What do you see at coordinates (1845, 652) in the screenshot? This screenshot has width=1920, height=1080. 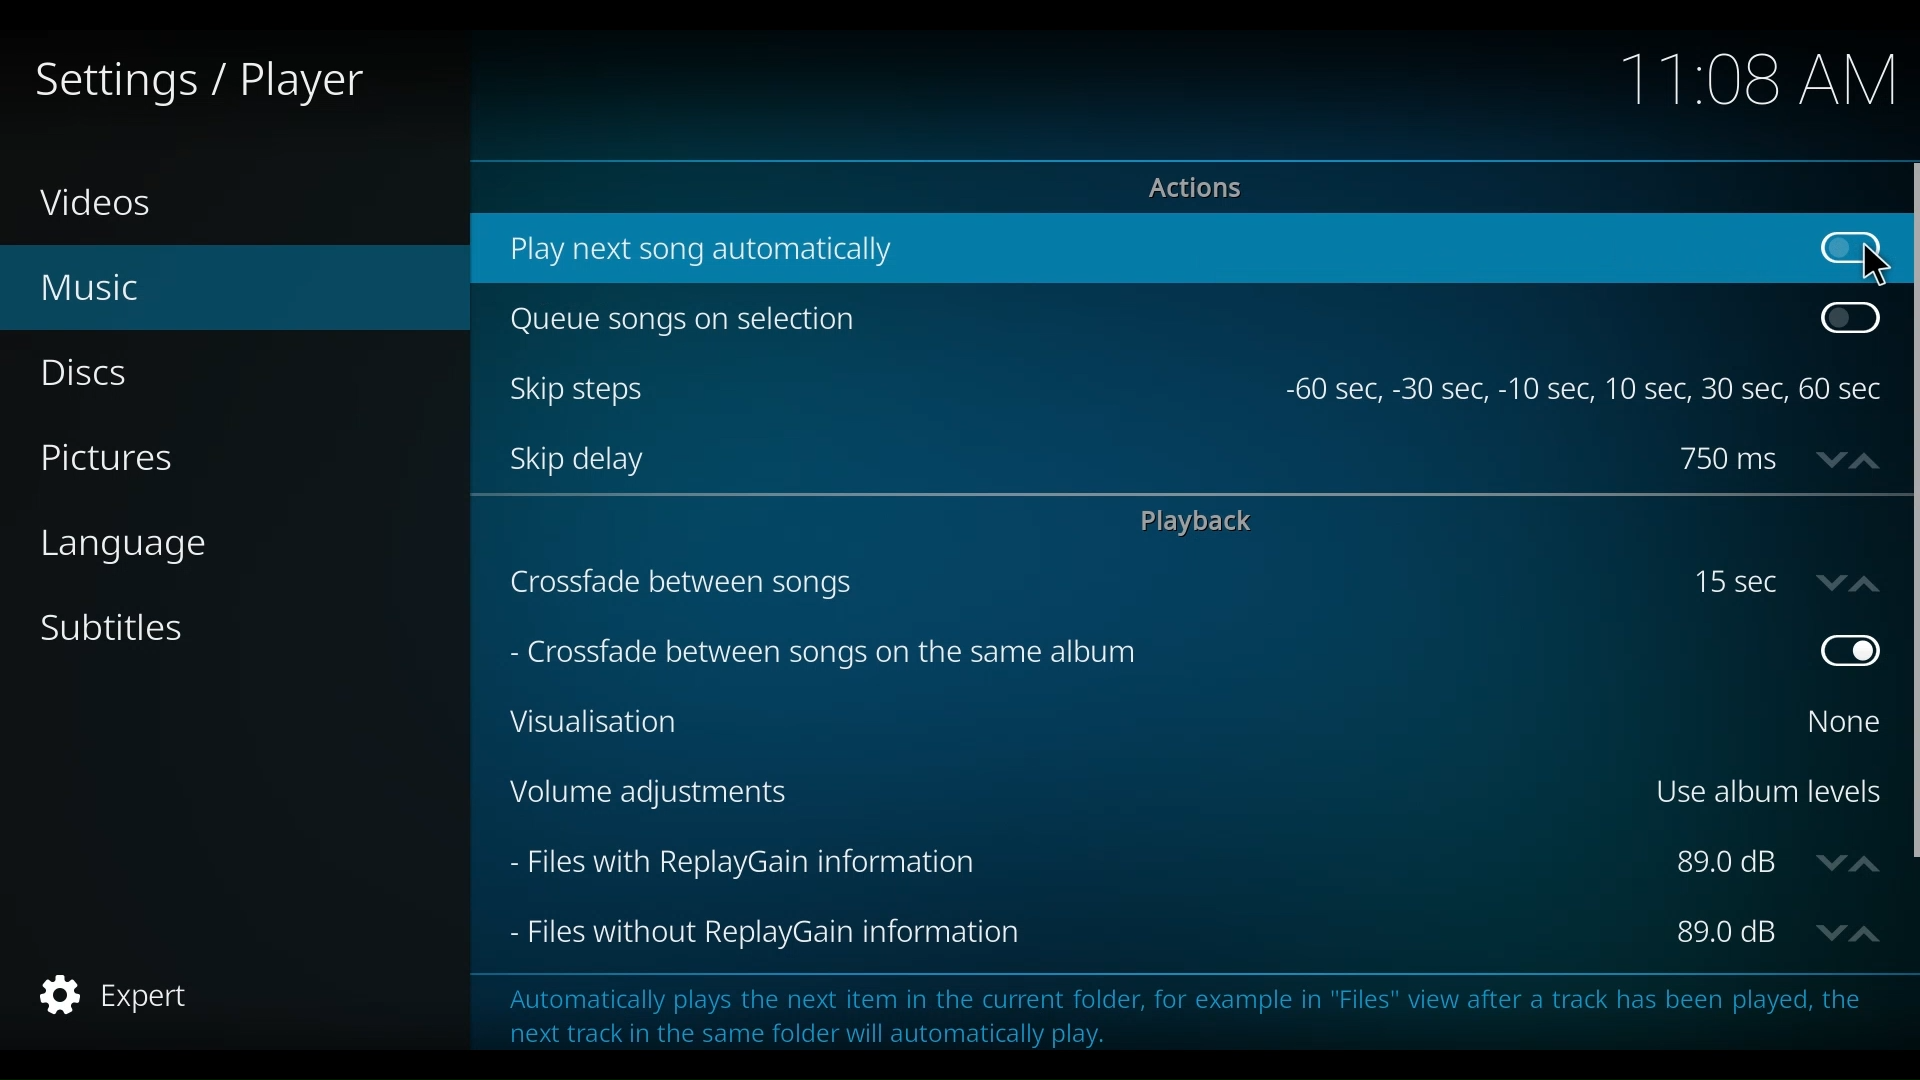 I see `Toggle on/off crossfaed between songs on the same album` at bounding box center [1845, 652].